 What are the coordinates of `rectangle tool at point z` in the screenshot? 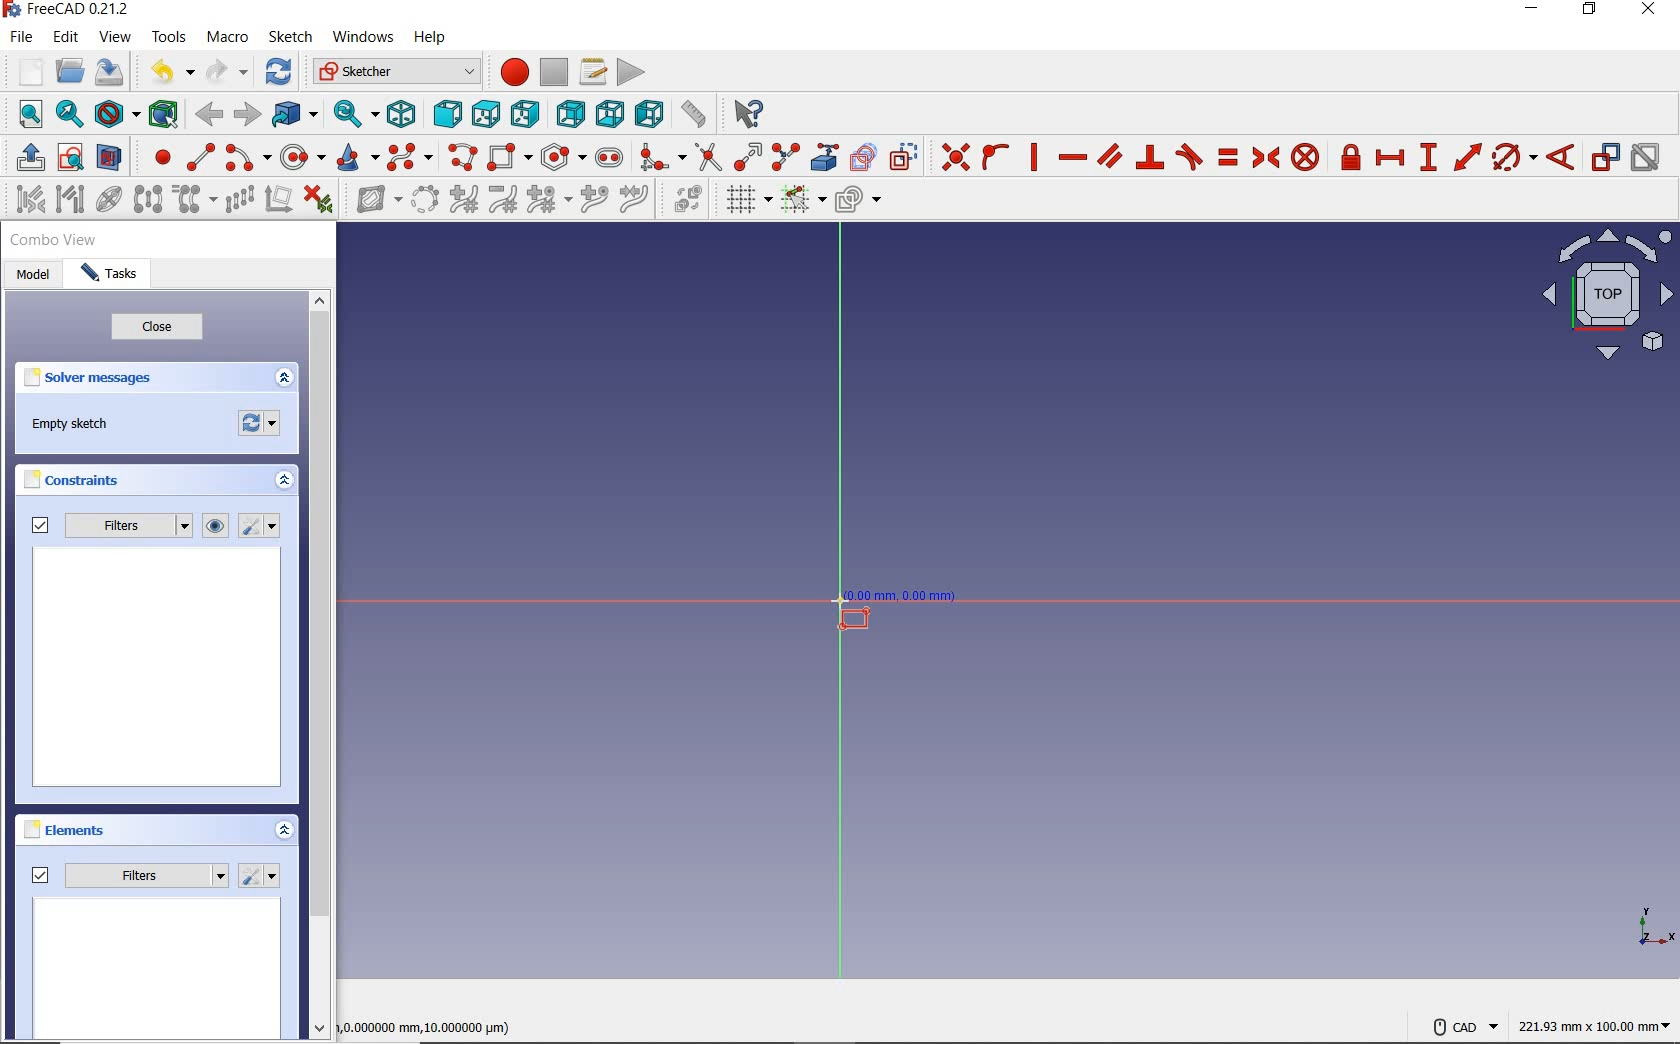 It's located at (888, 613).